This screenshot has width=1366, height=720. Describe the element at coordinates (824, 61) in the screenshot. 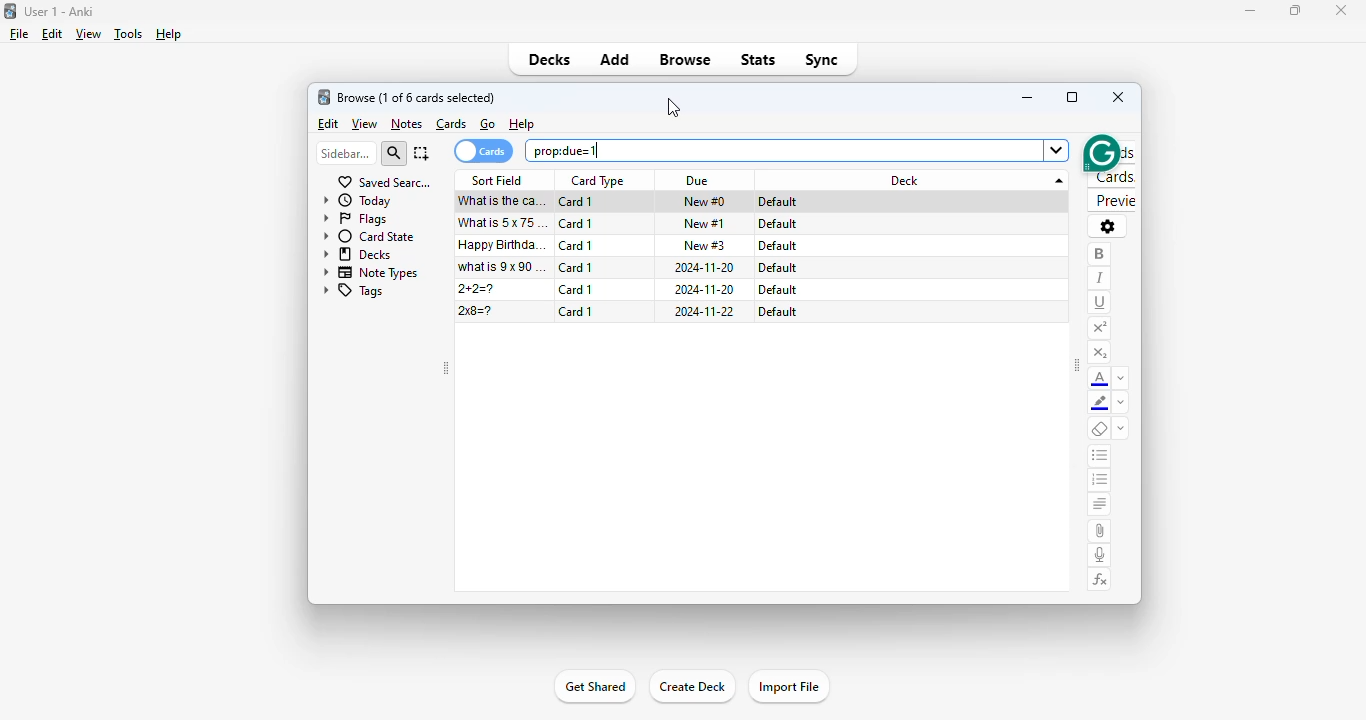

I see `sync` at that location.